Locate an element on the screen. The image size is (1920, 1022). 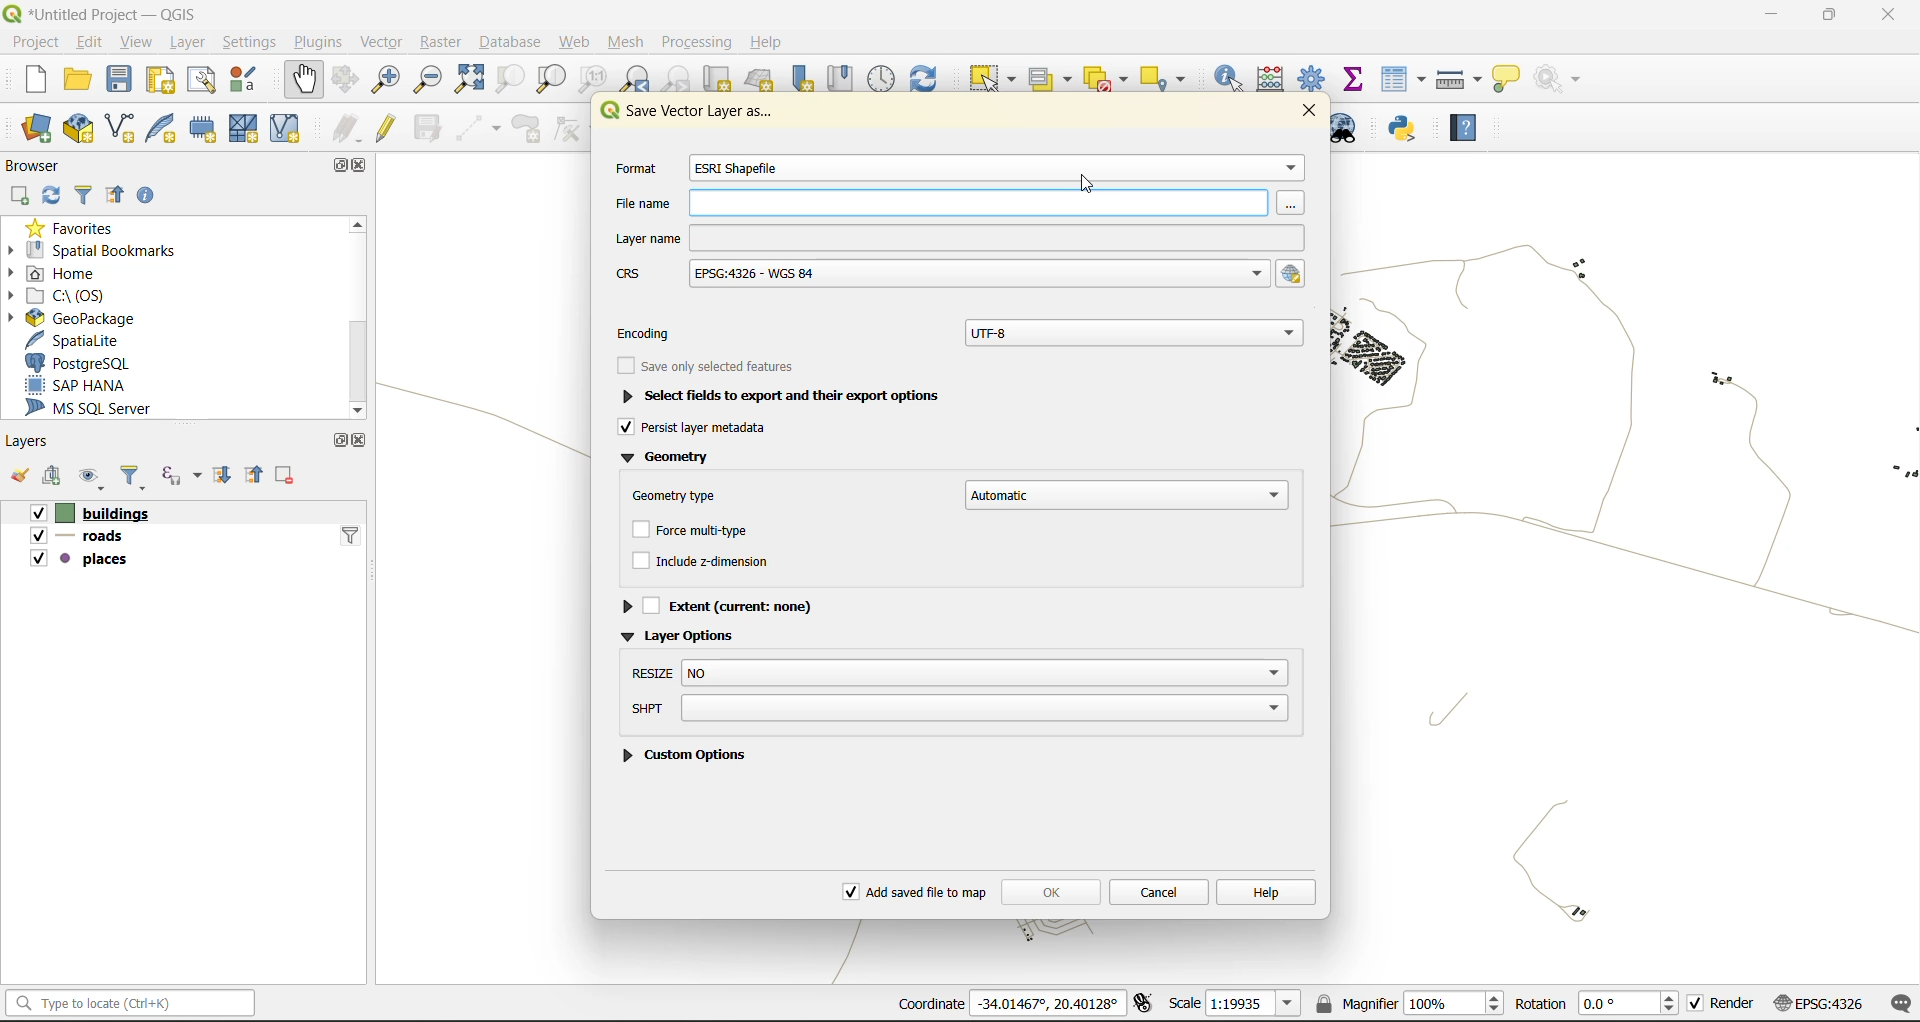
style manager is located at coordinates (244, 82).